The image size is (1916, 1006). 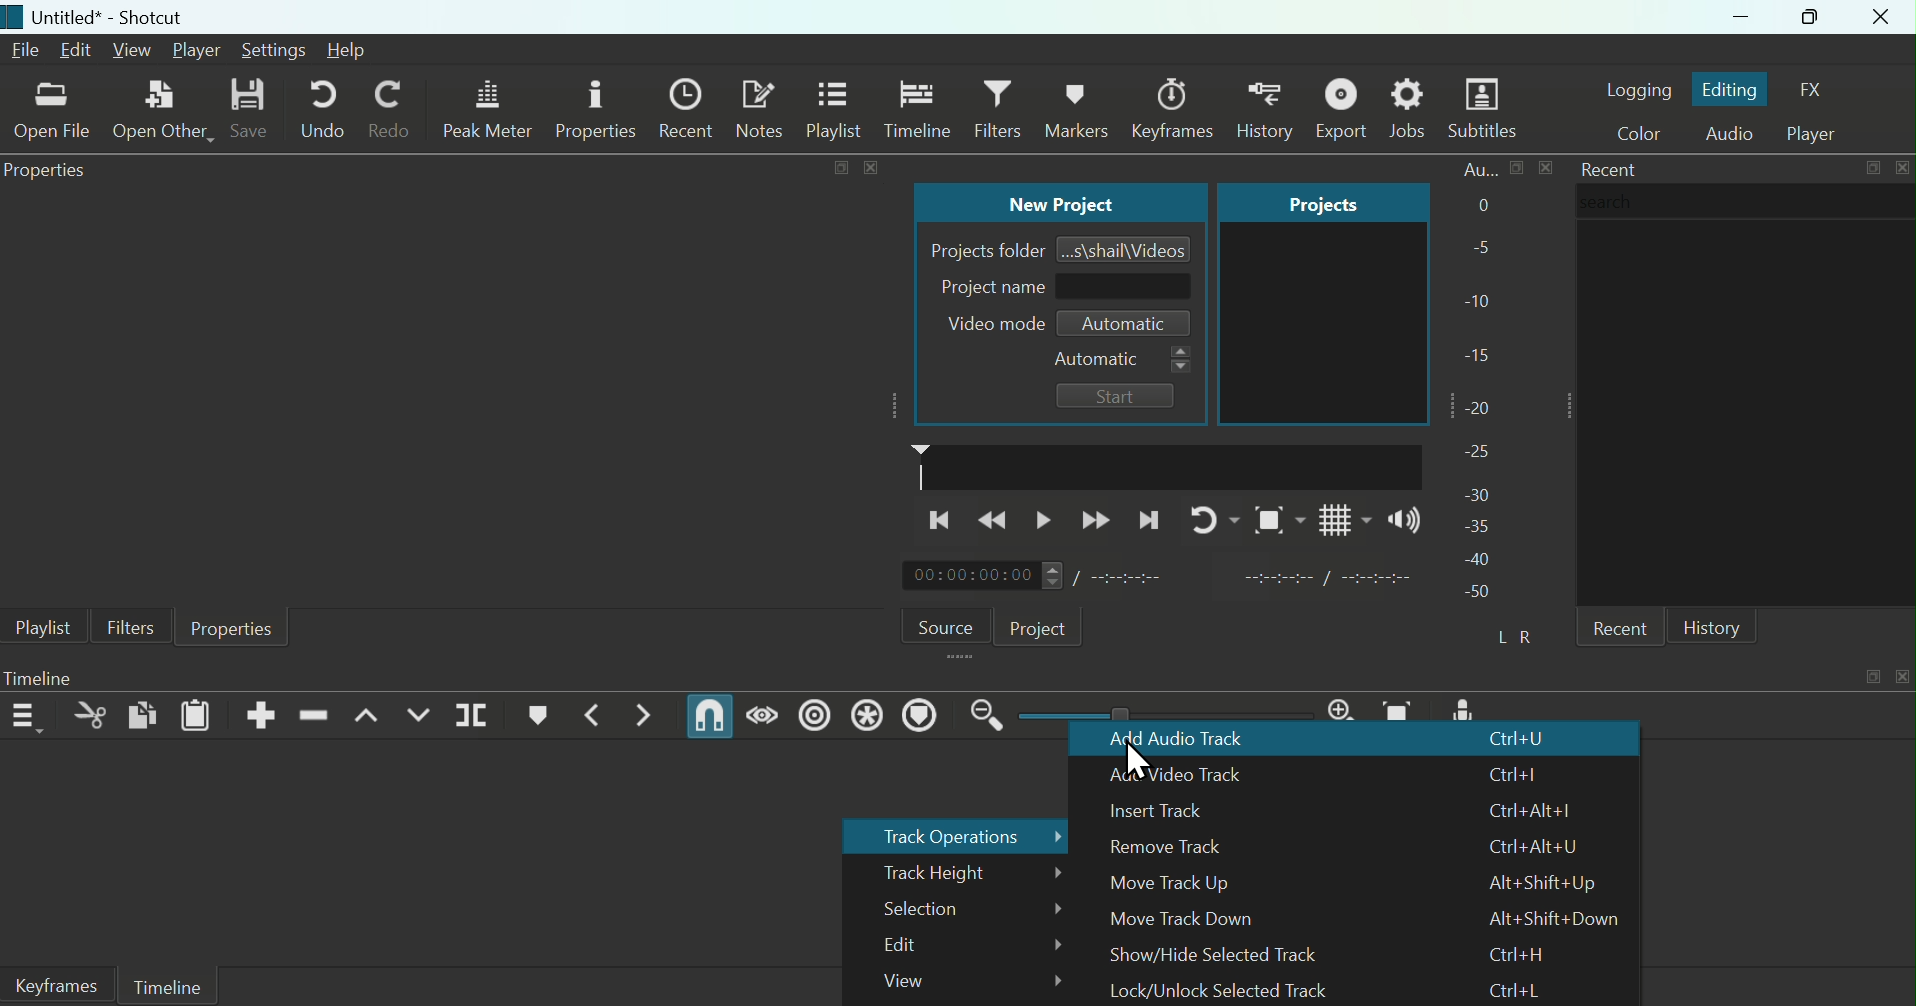 I want to click on -35, so click(x=1474, y=525).